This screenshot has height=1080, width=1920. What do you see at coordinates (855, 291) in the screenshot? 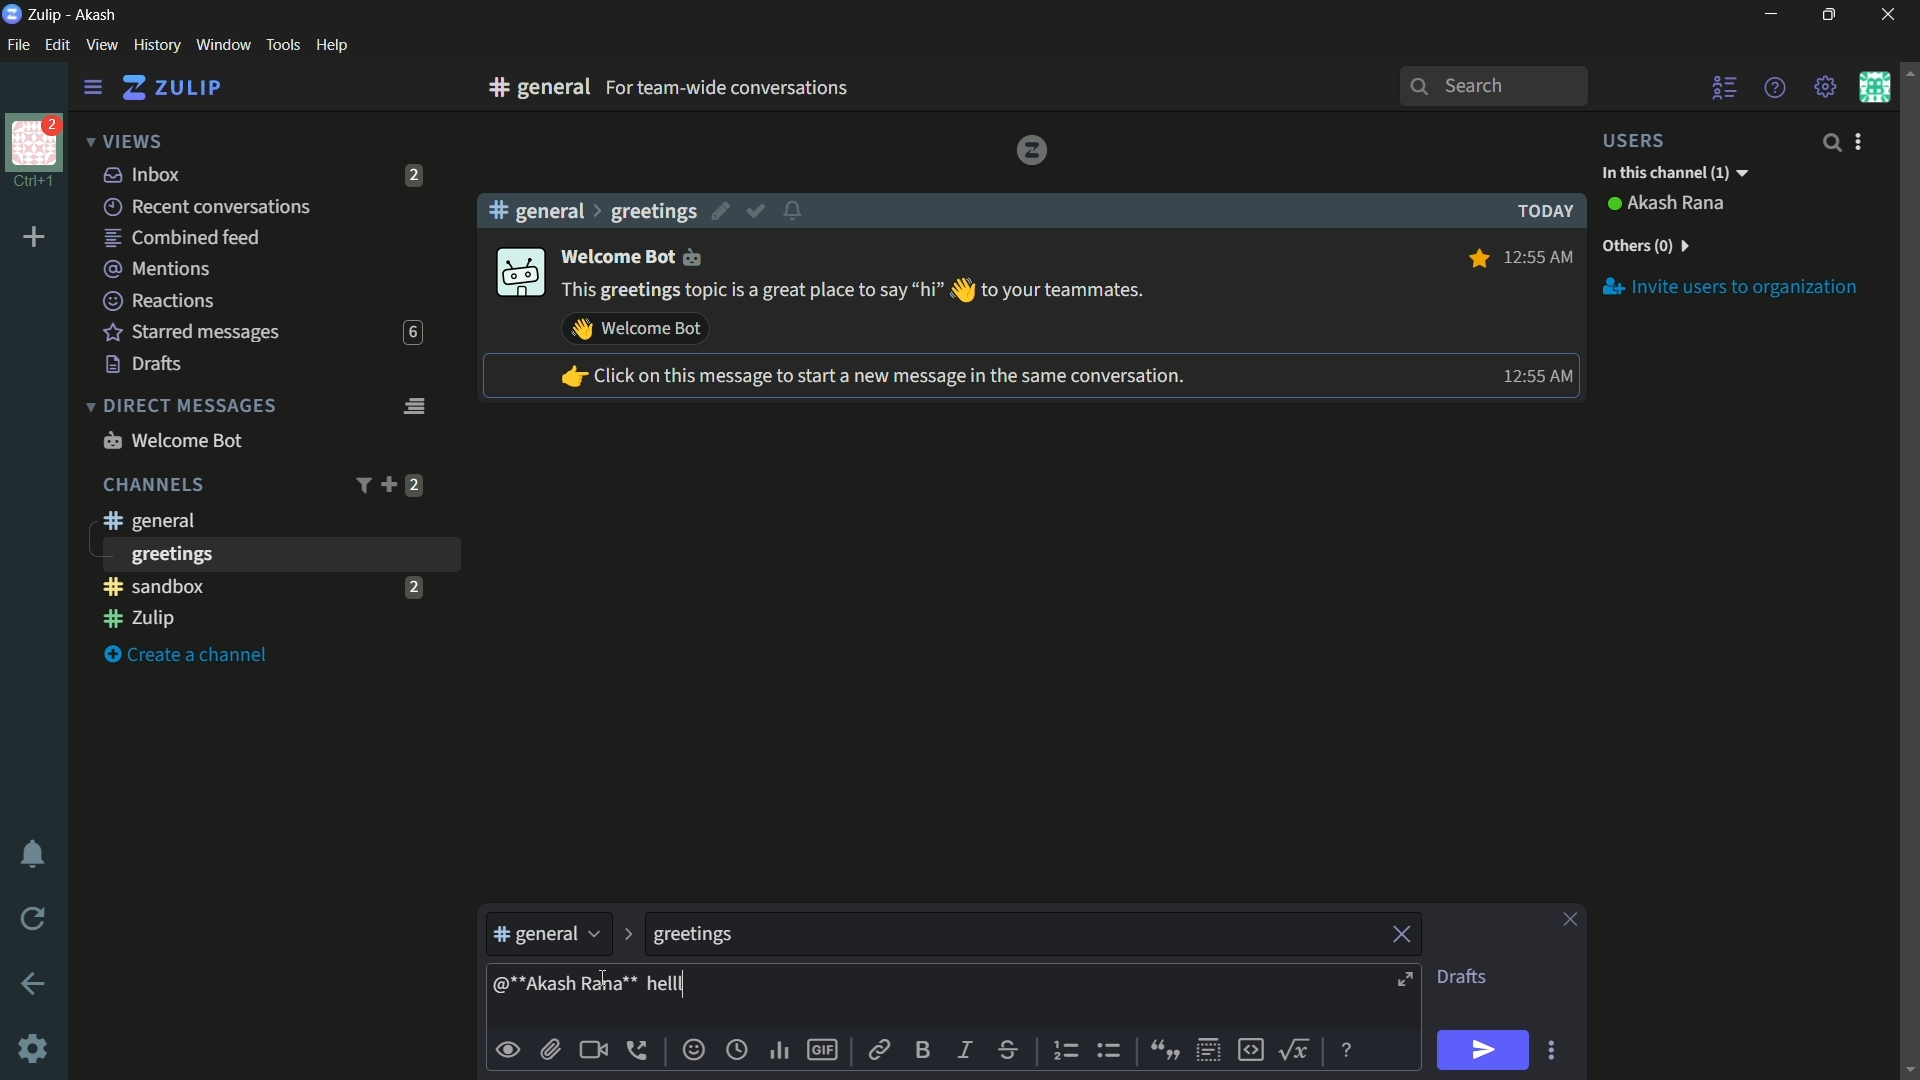
I see `This greeting topic is a great place to say hi to your teammates` at bounding box center [855, 291].